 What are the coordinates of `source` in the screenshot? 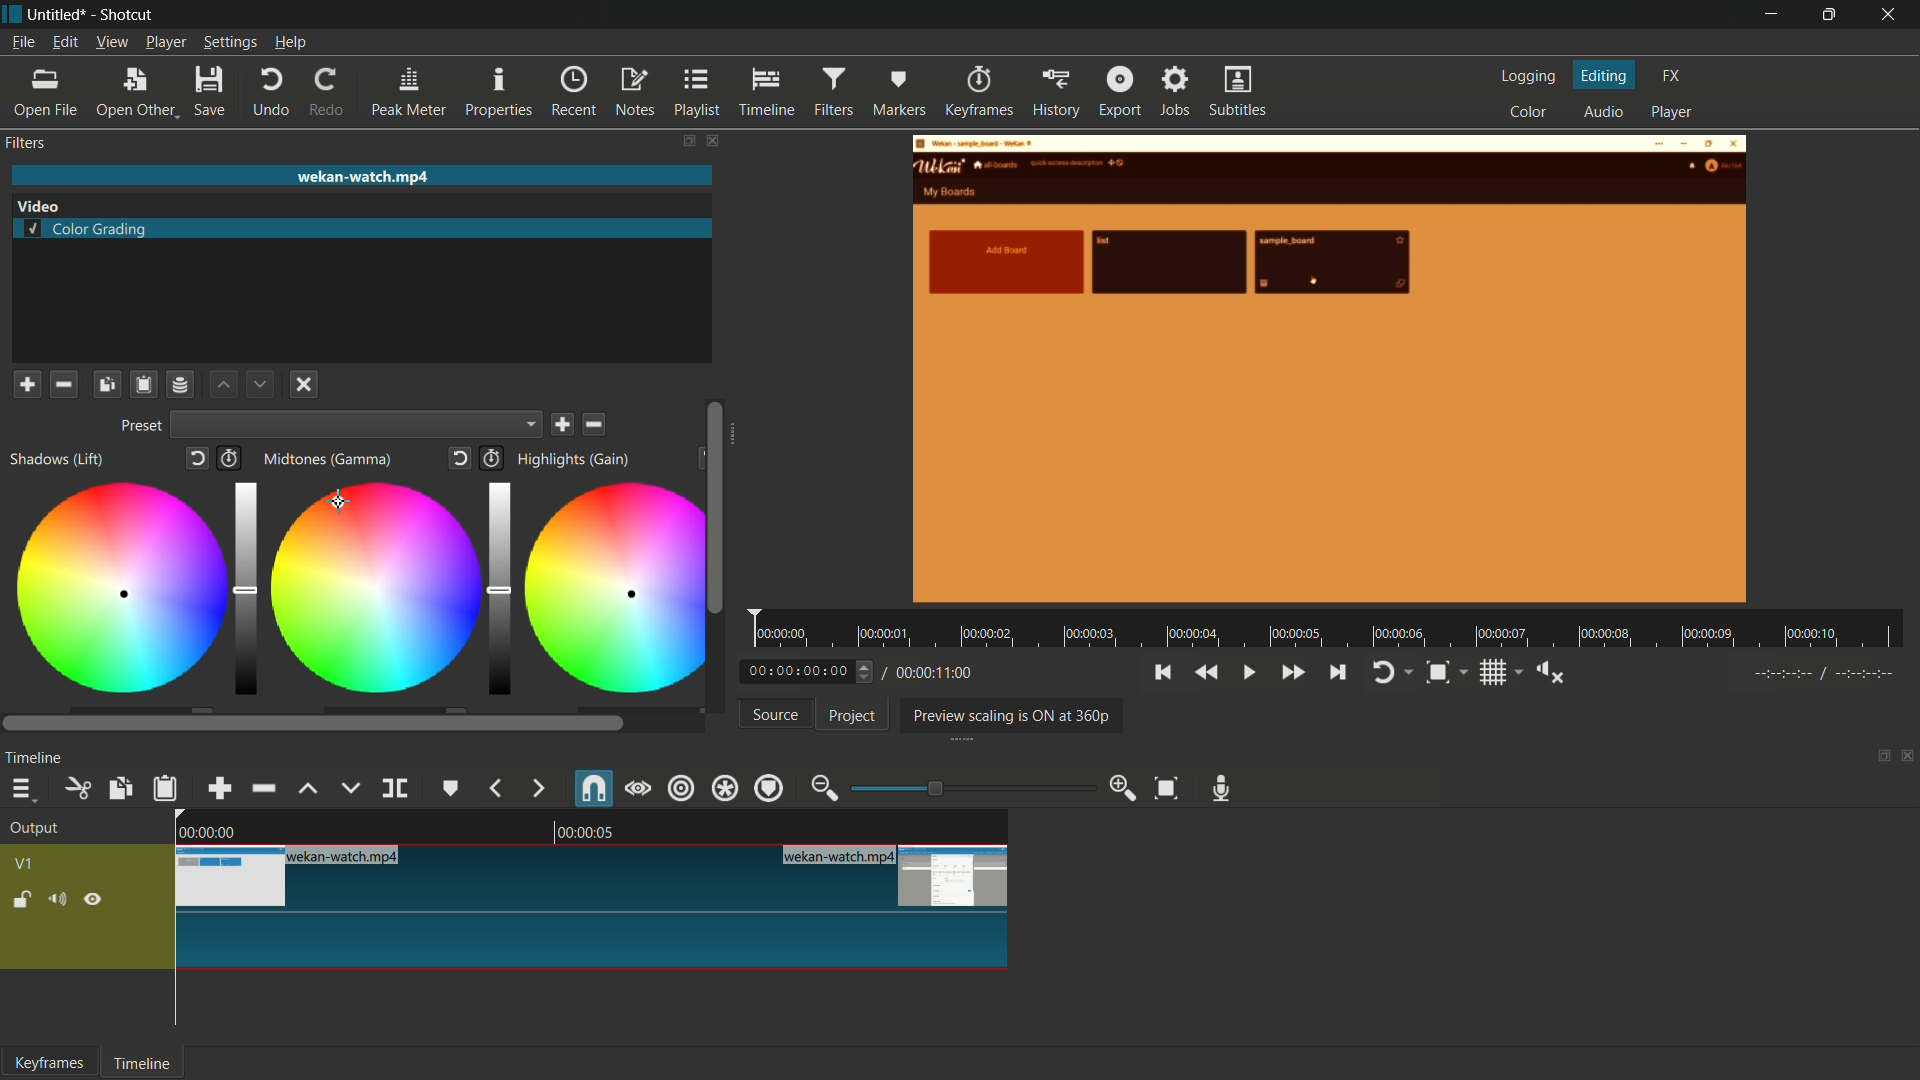 It's located at (776, 714).